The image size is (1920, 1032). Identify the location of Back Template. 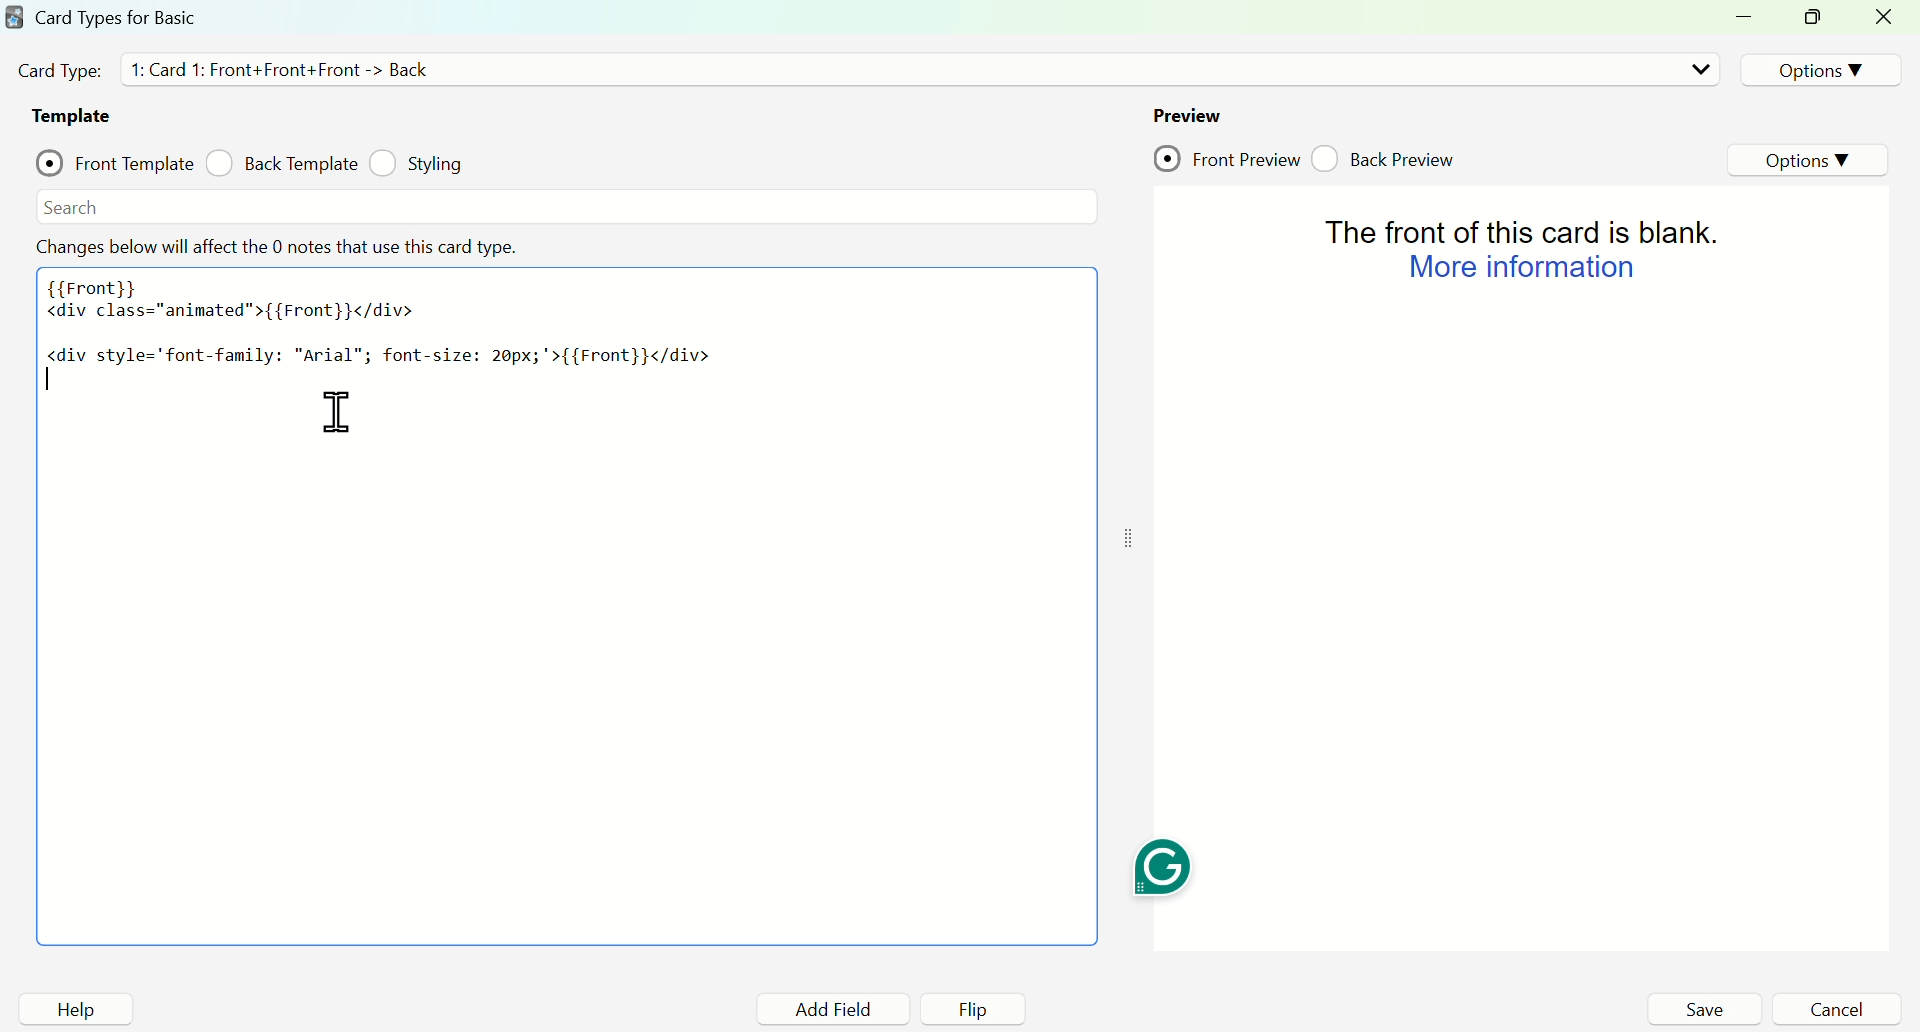
(281, 163).